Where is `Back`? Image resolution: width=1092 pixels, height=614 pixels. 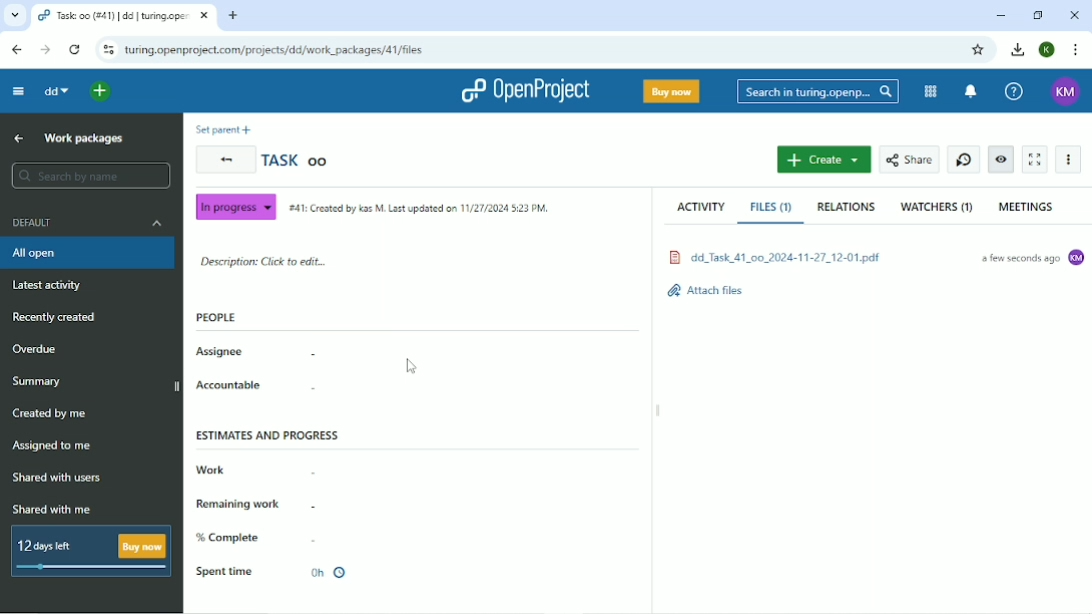
Back is located at coordinates (226, 159).